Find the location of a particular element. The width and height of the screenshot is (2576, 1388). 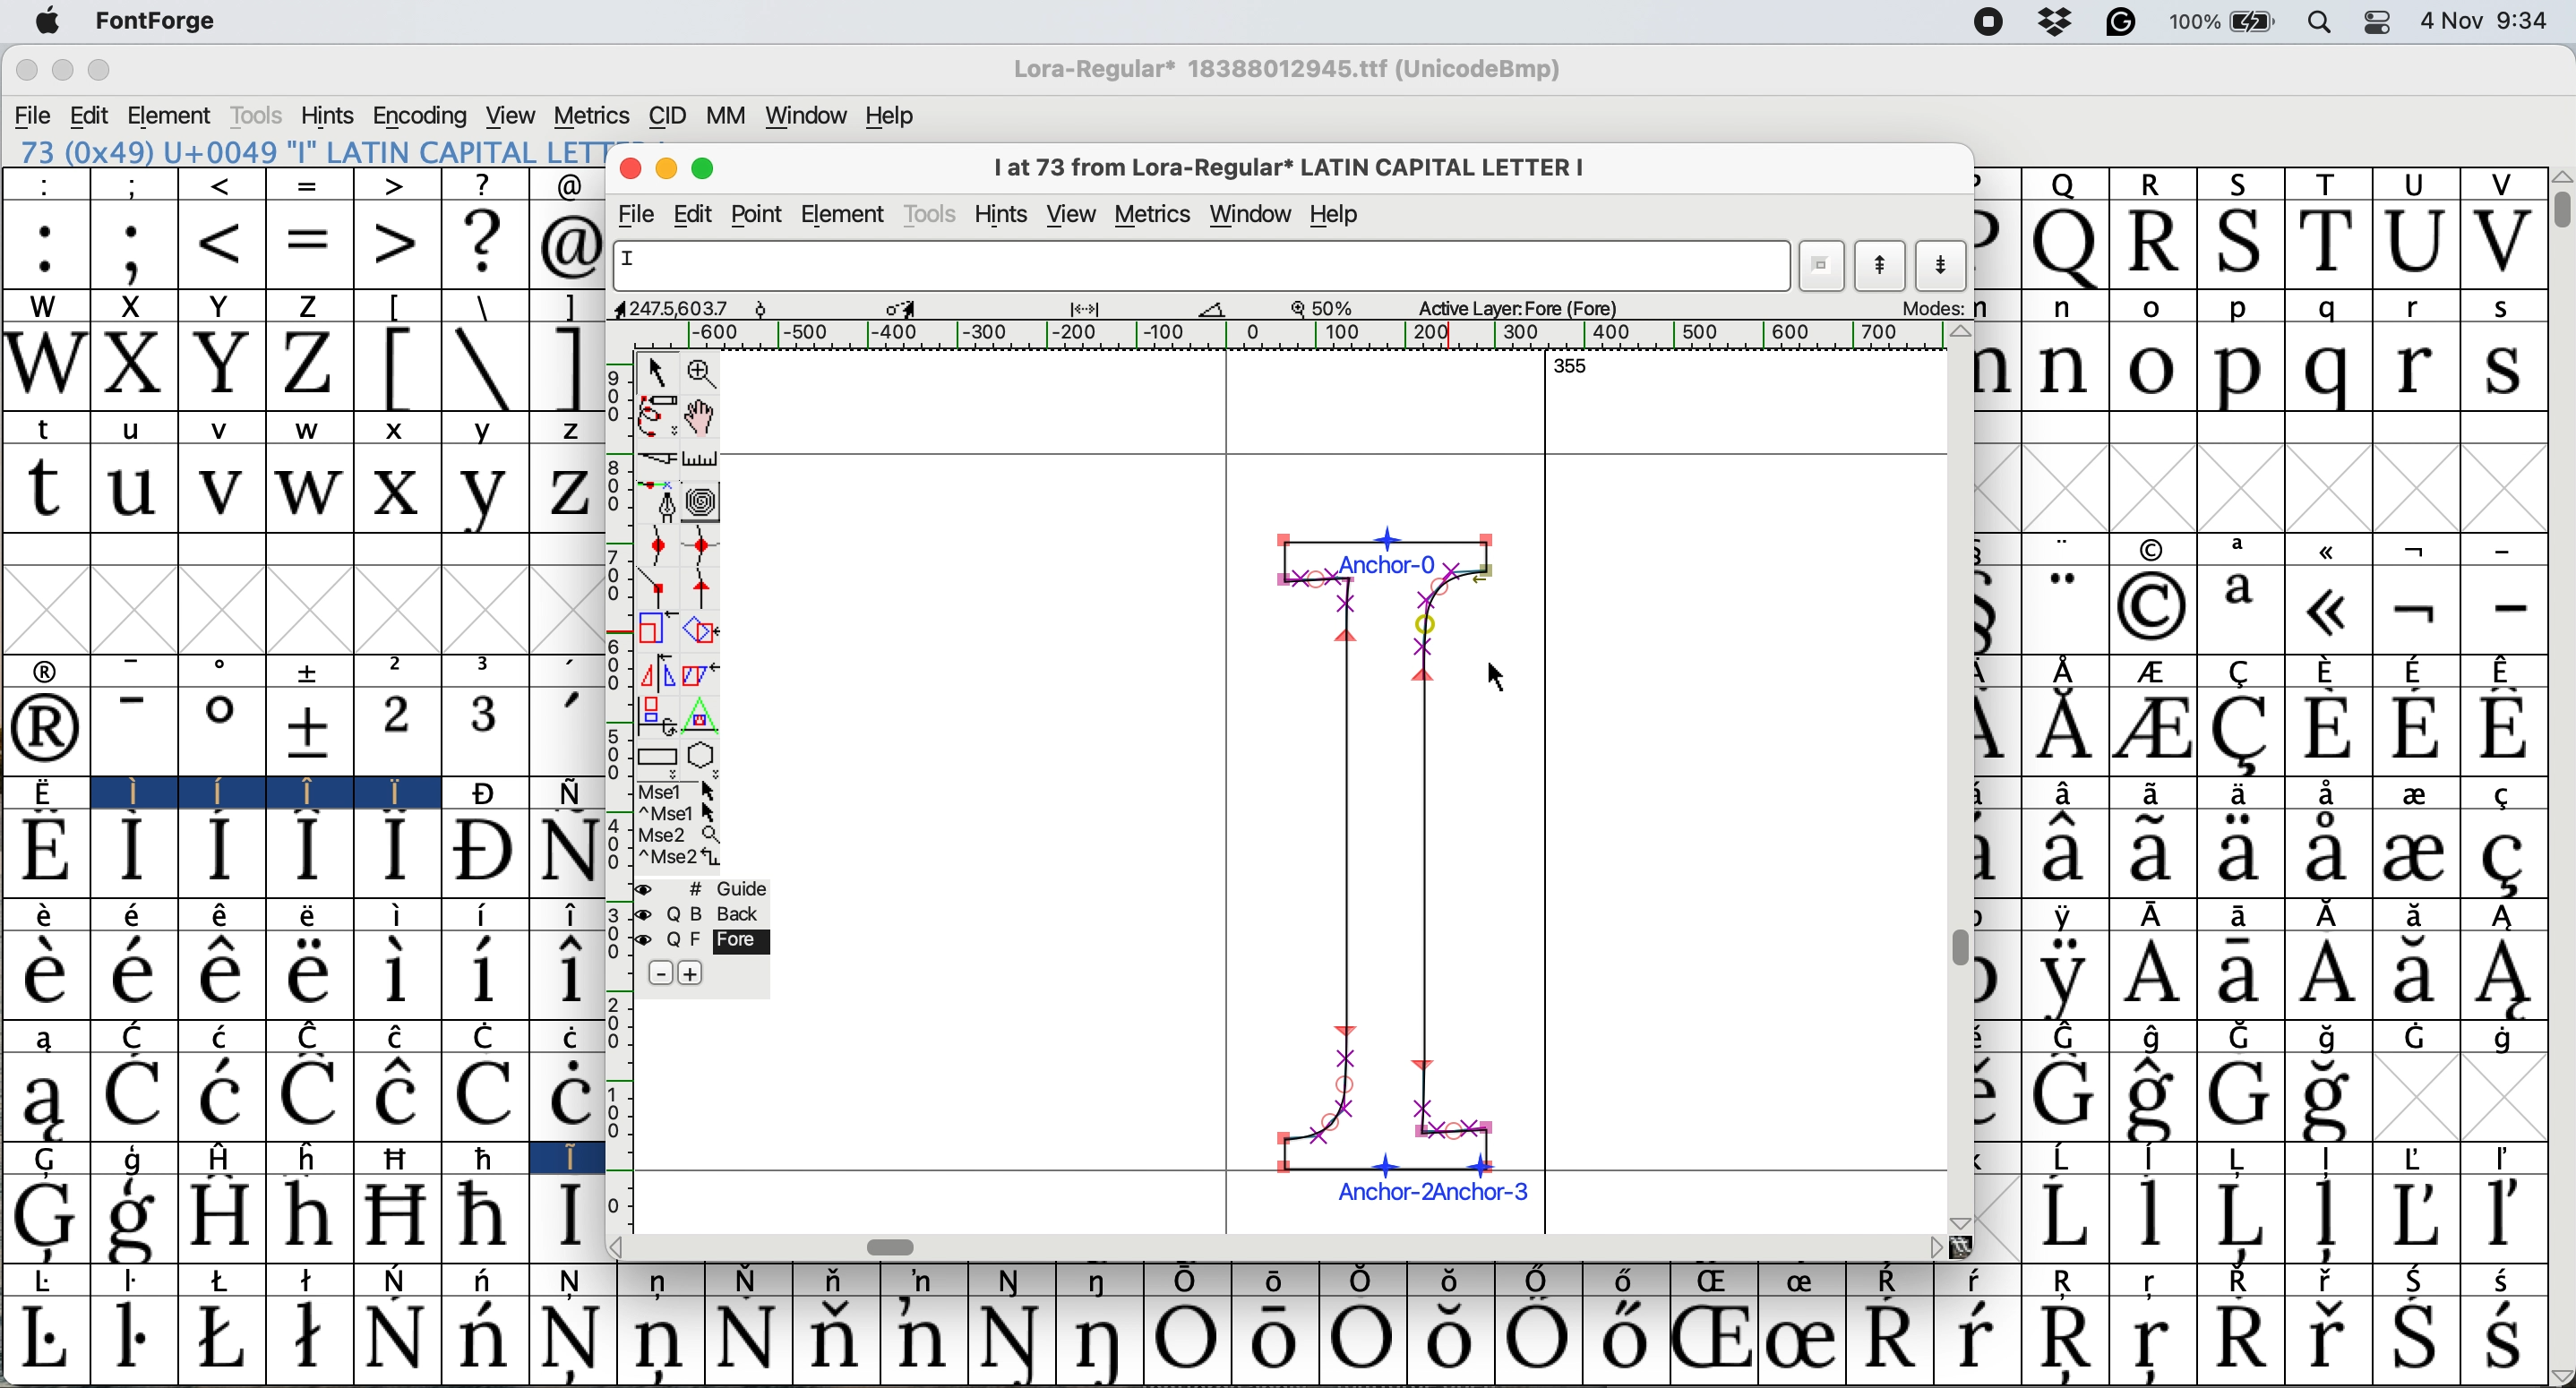

- is located at coordinates (136, 668).